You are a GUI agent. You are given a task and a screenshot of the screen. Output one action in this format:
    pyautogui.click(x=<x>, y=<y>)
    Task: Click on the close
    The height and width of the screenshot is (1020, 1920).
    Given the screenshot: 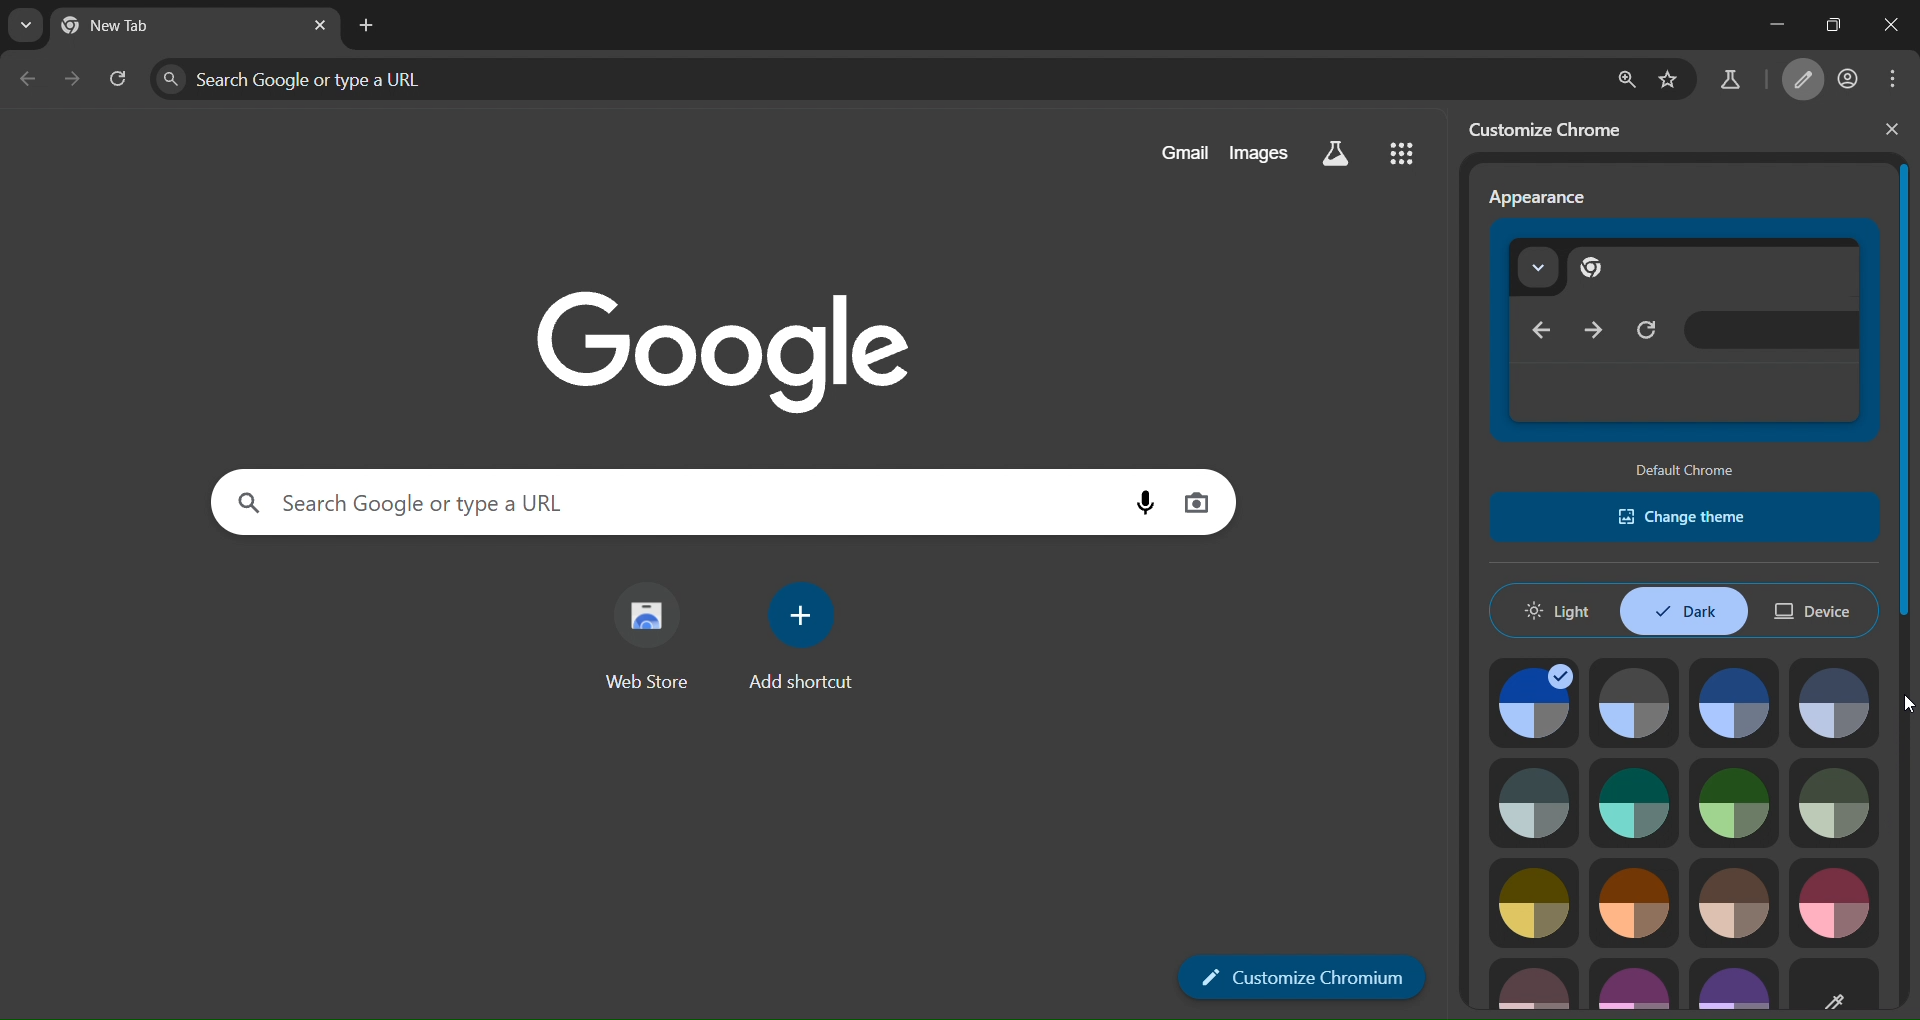 What is the action you would take?
    pyautogui.click(x=1892, y=129)
    